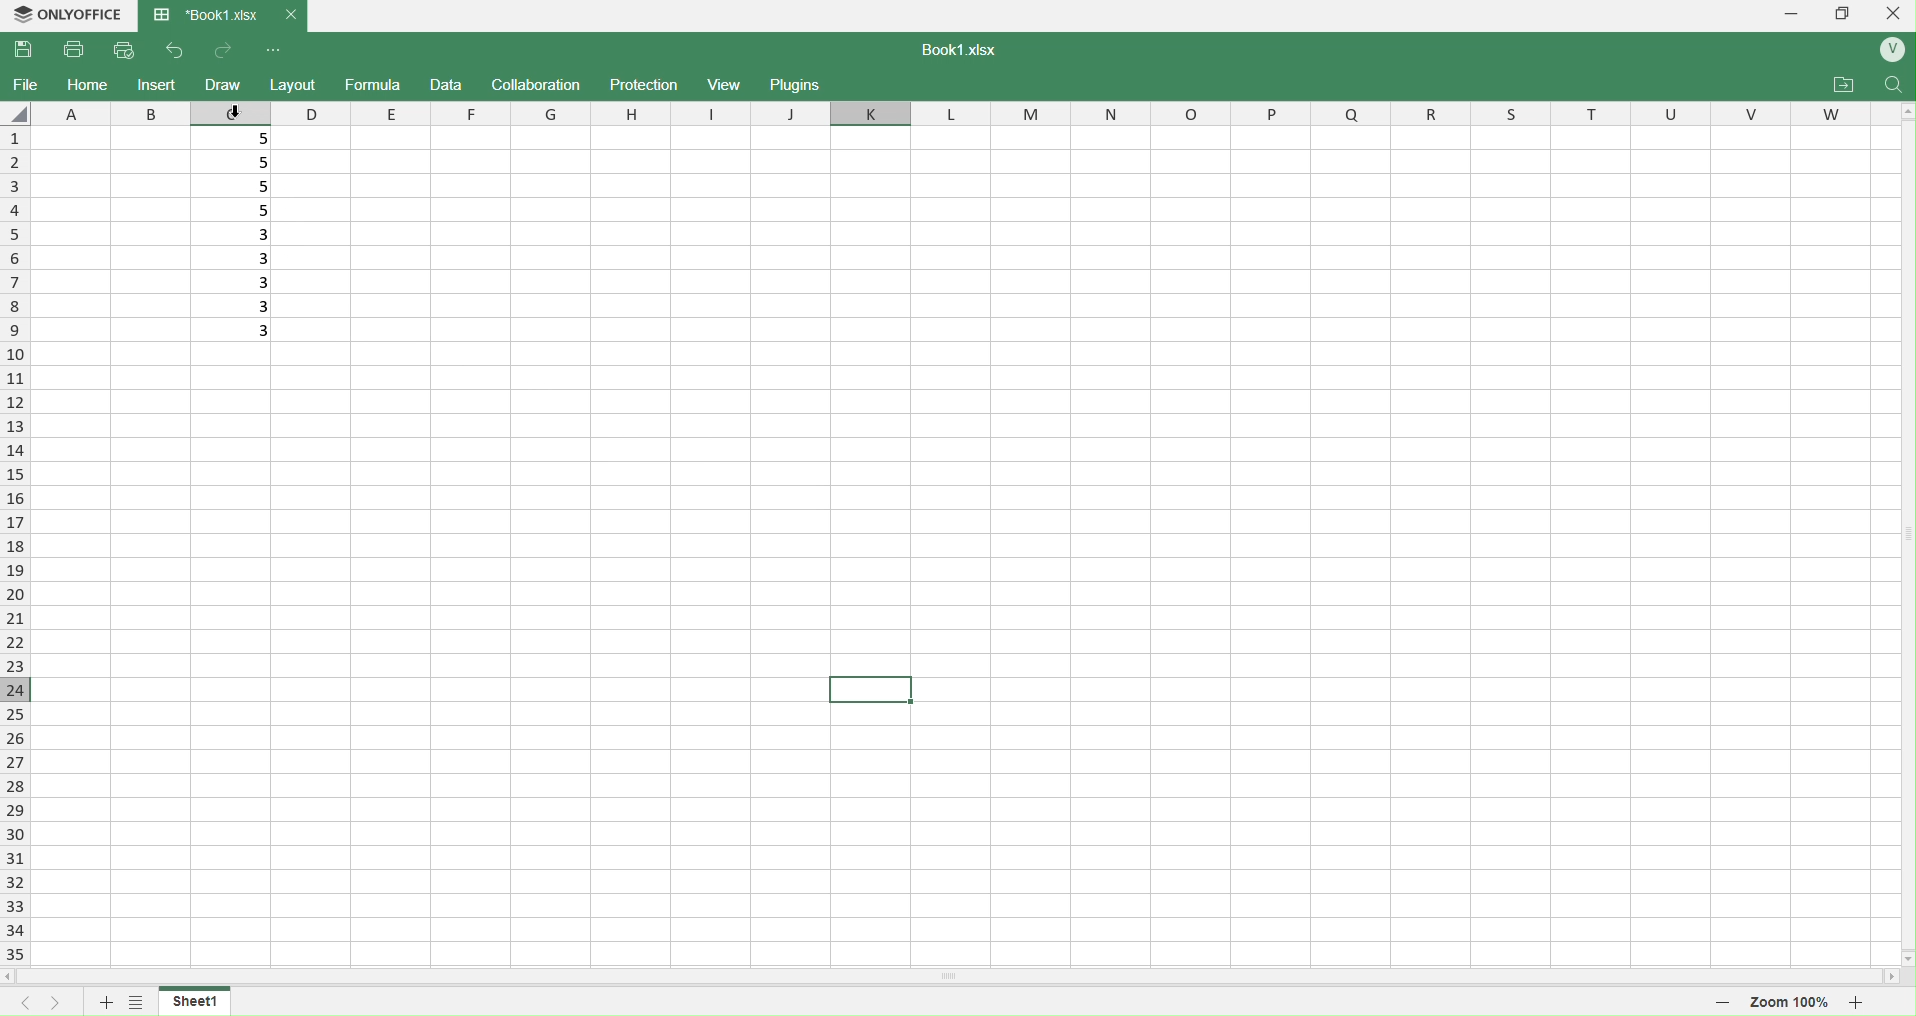  What do you see at coordinates (294, 85) in the screenshot?
I see `Layout` at bounding box center [294, 85].